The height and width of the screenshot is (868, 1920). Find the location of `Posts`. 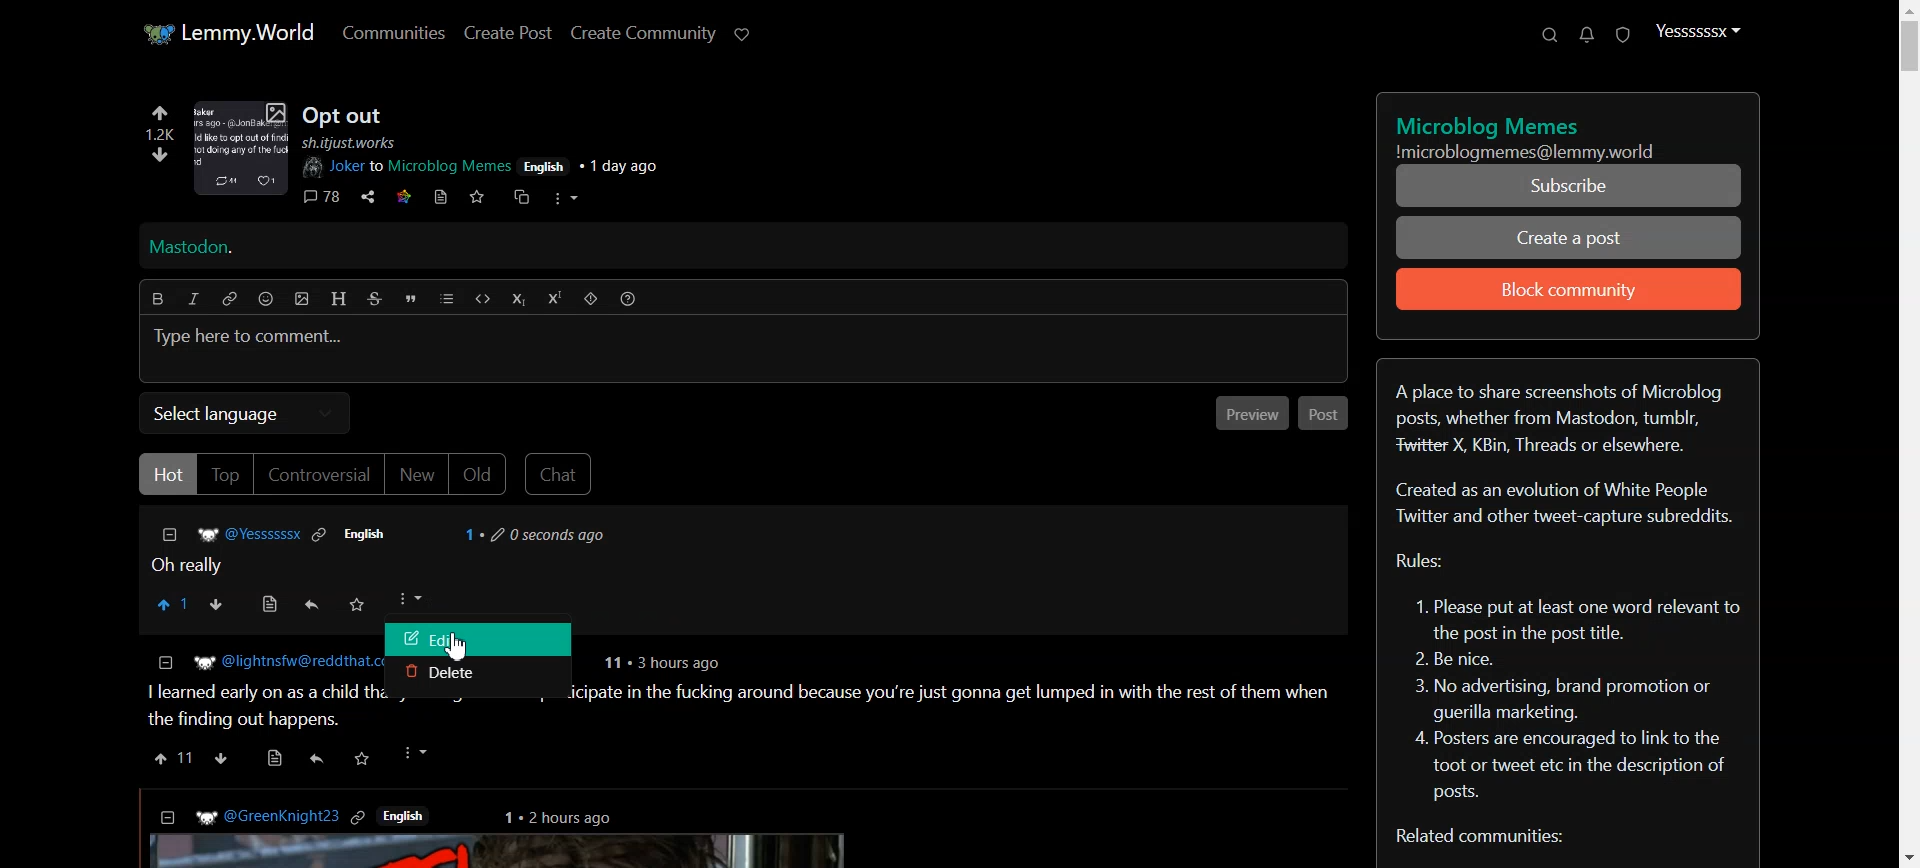

Posts is located at coordinates (345, 113).